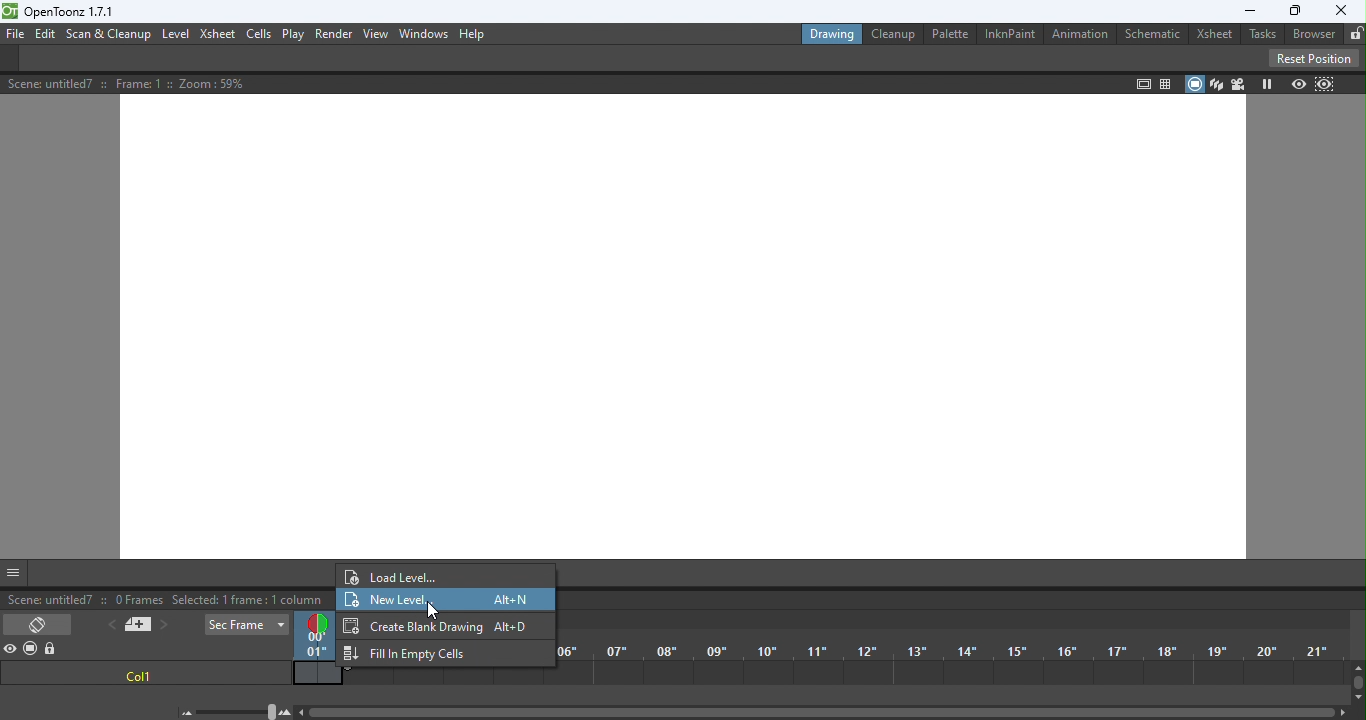 The height and width of the screenshot is (720, 1366). Describe the element at coordinates (164, 627) in the screenshot. I see `Next memo` at that location.